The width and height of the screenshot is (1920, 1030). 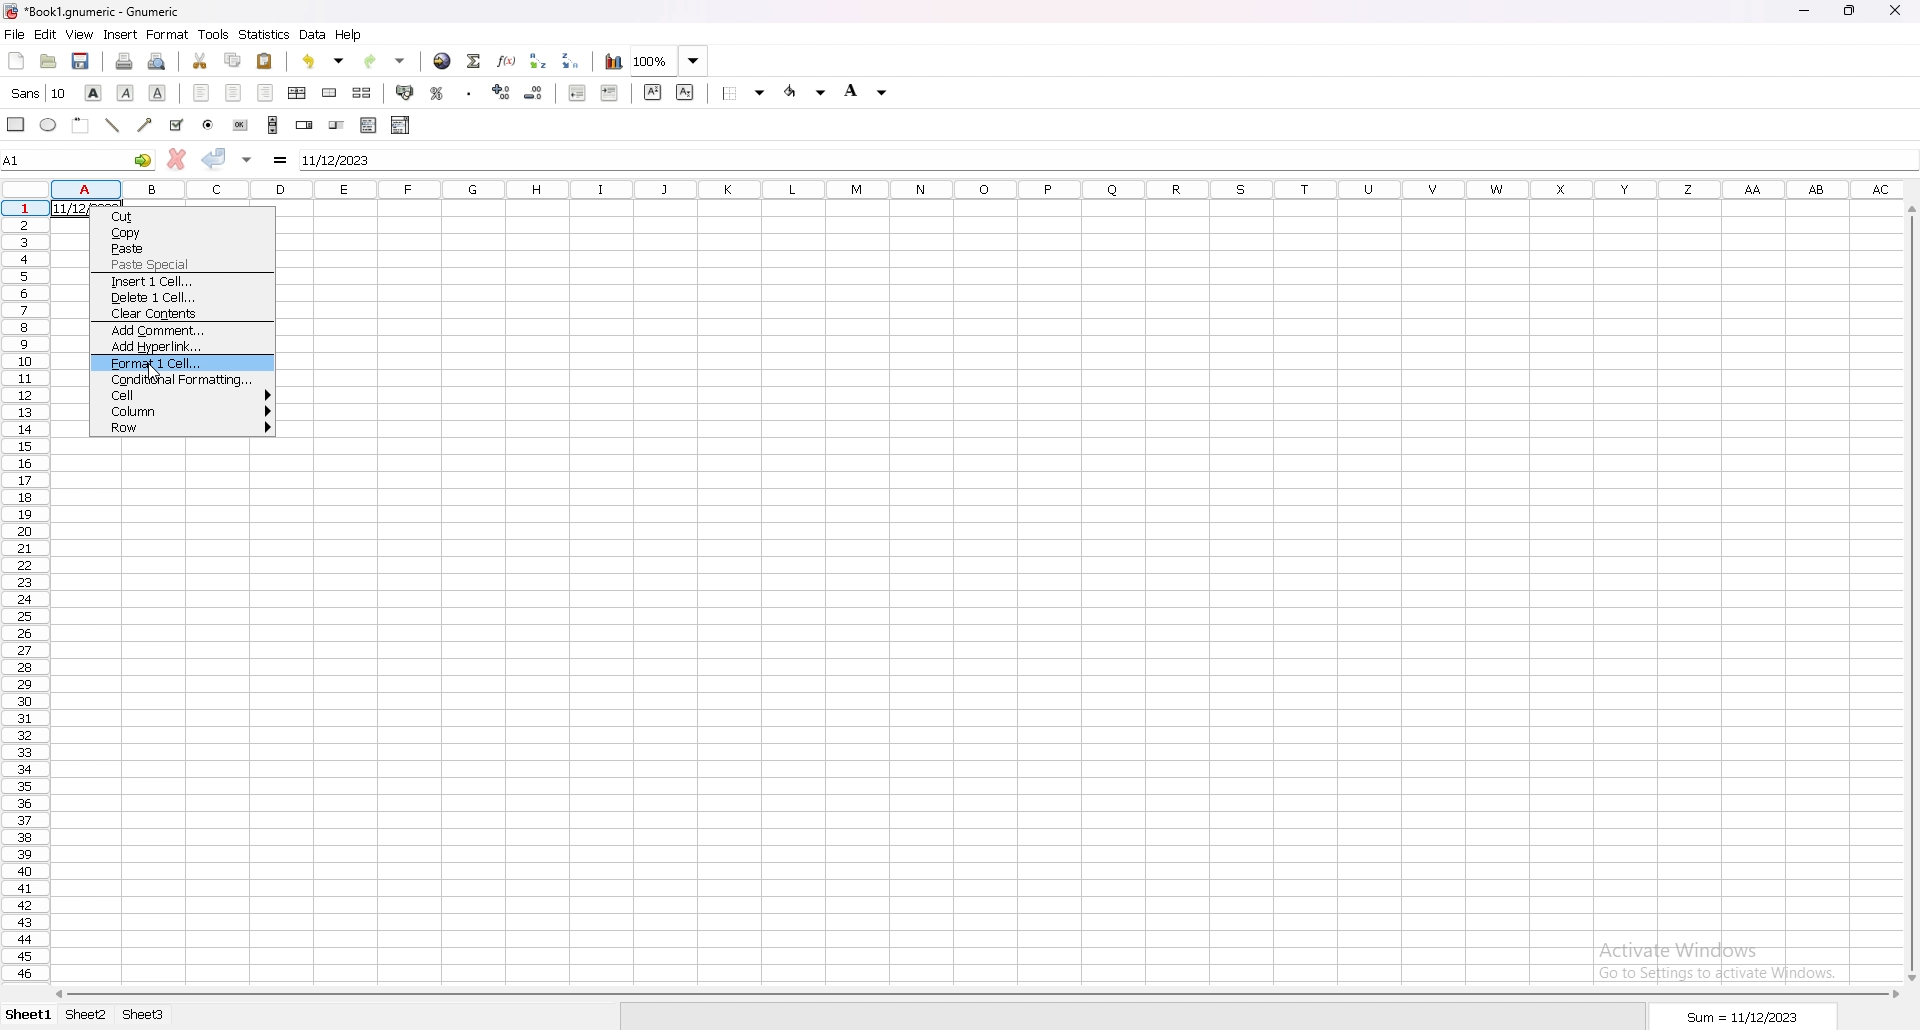 I want to click on column, so click(x=183, y=411).